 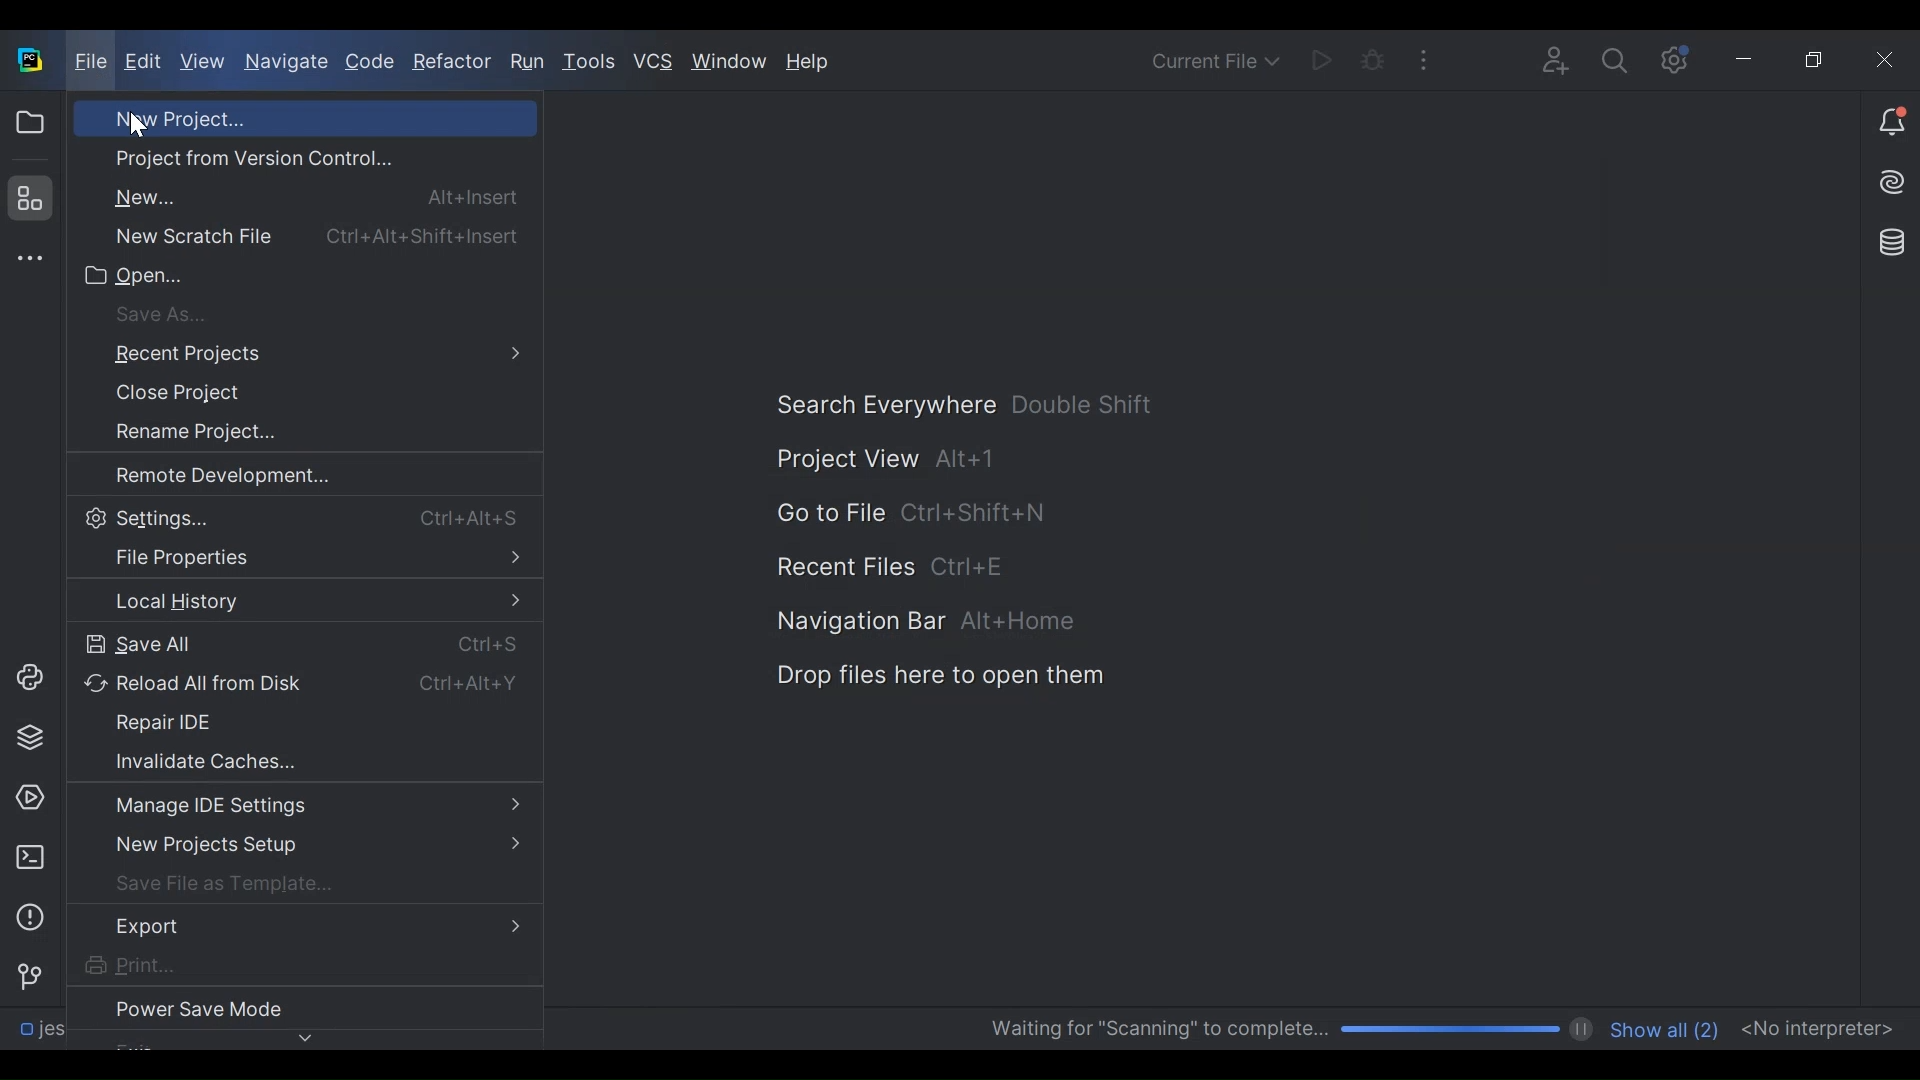 What do you see at coordinates (278, 118) in the screenshot?
I see `Project` at bounding box center [278, 118].